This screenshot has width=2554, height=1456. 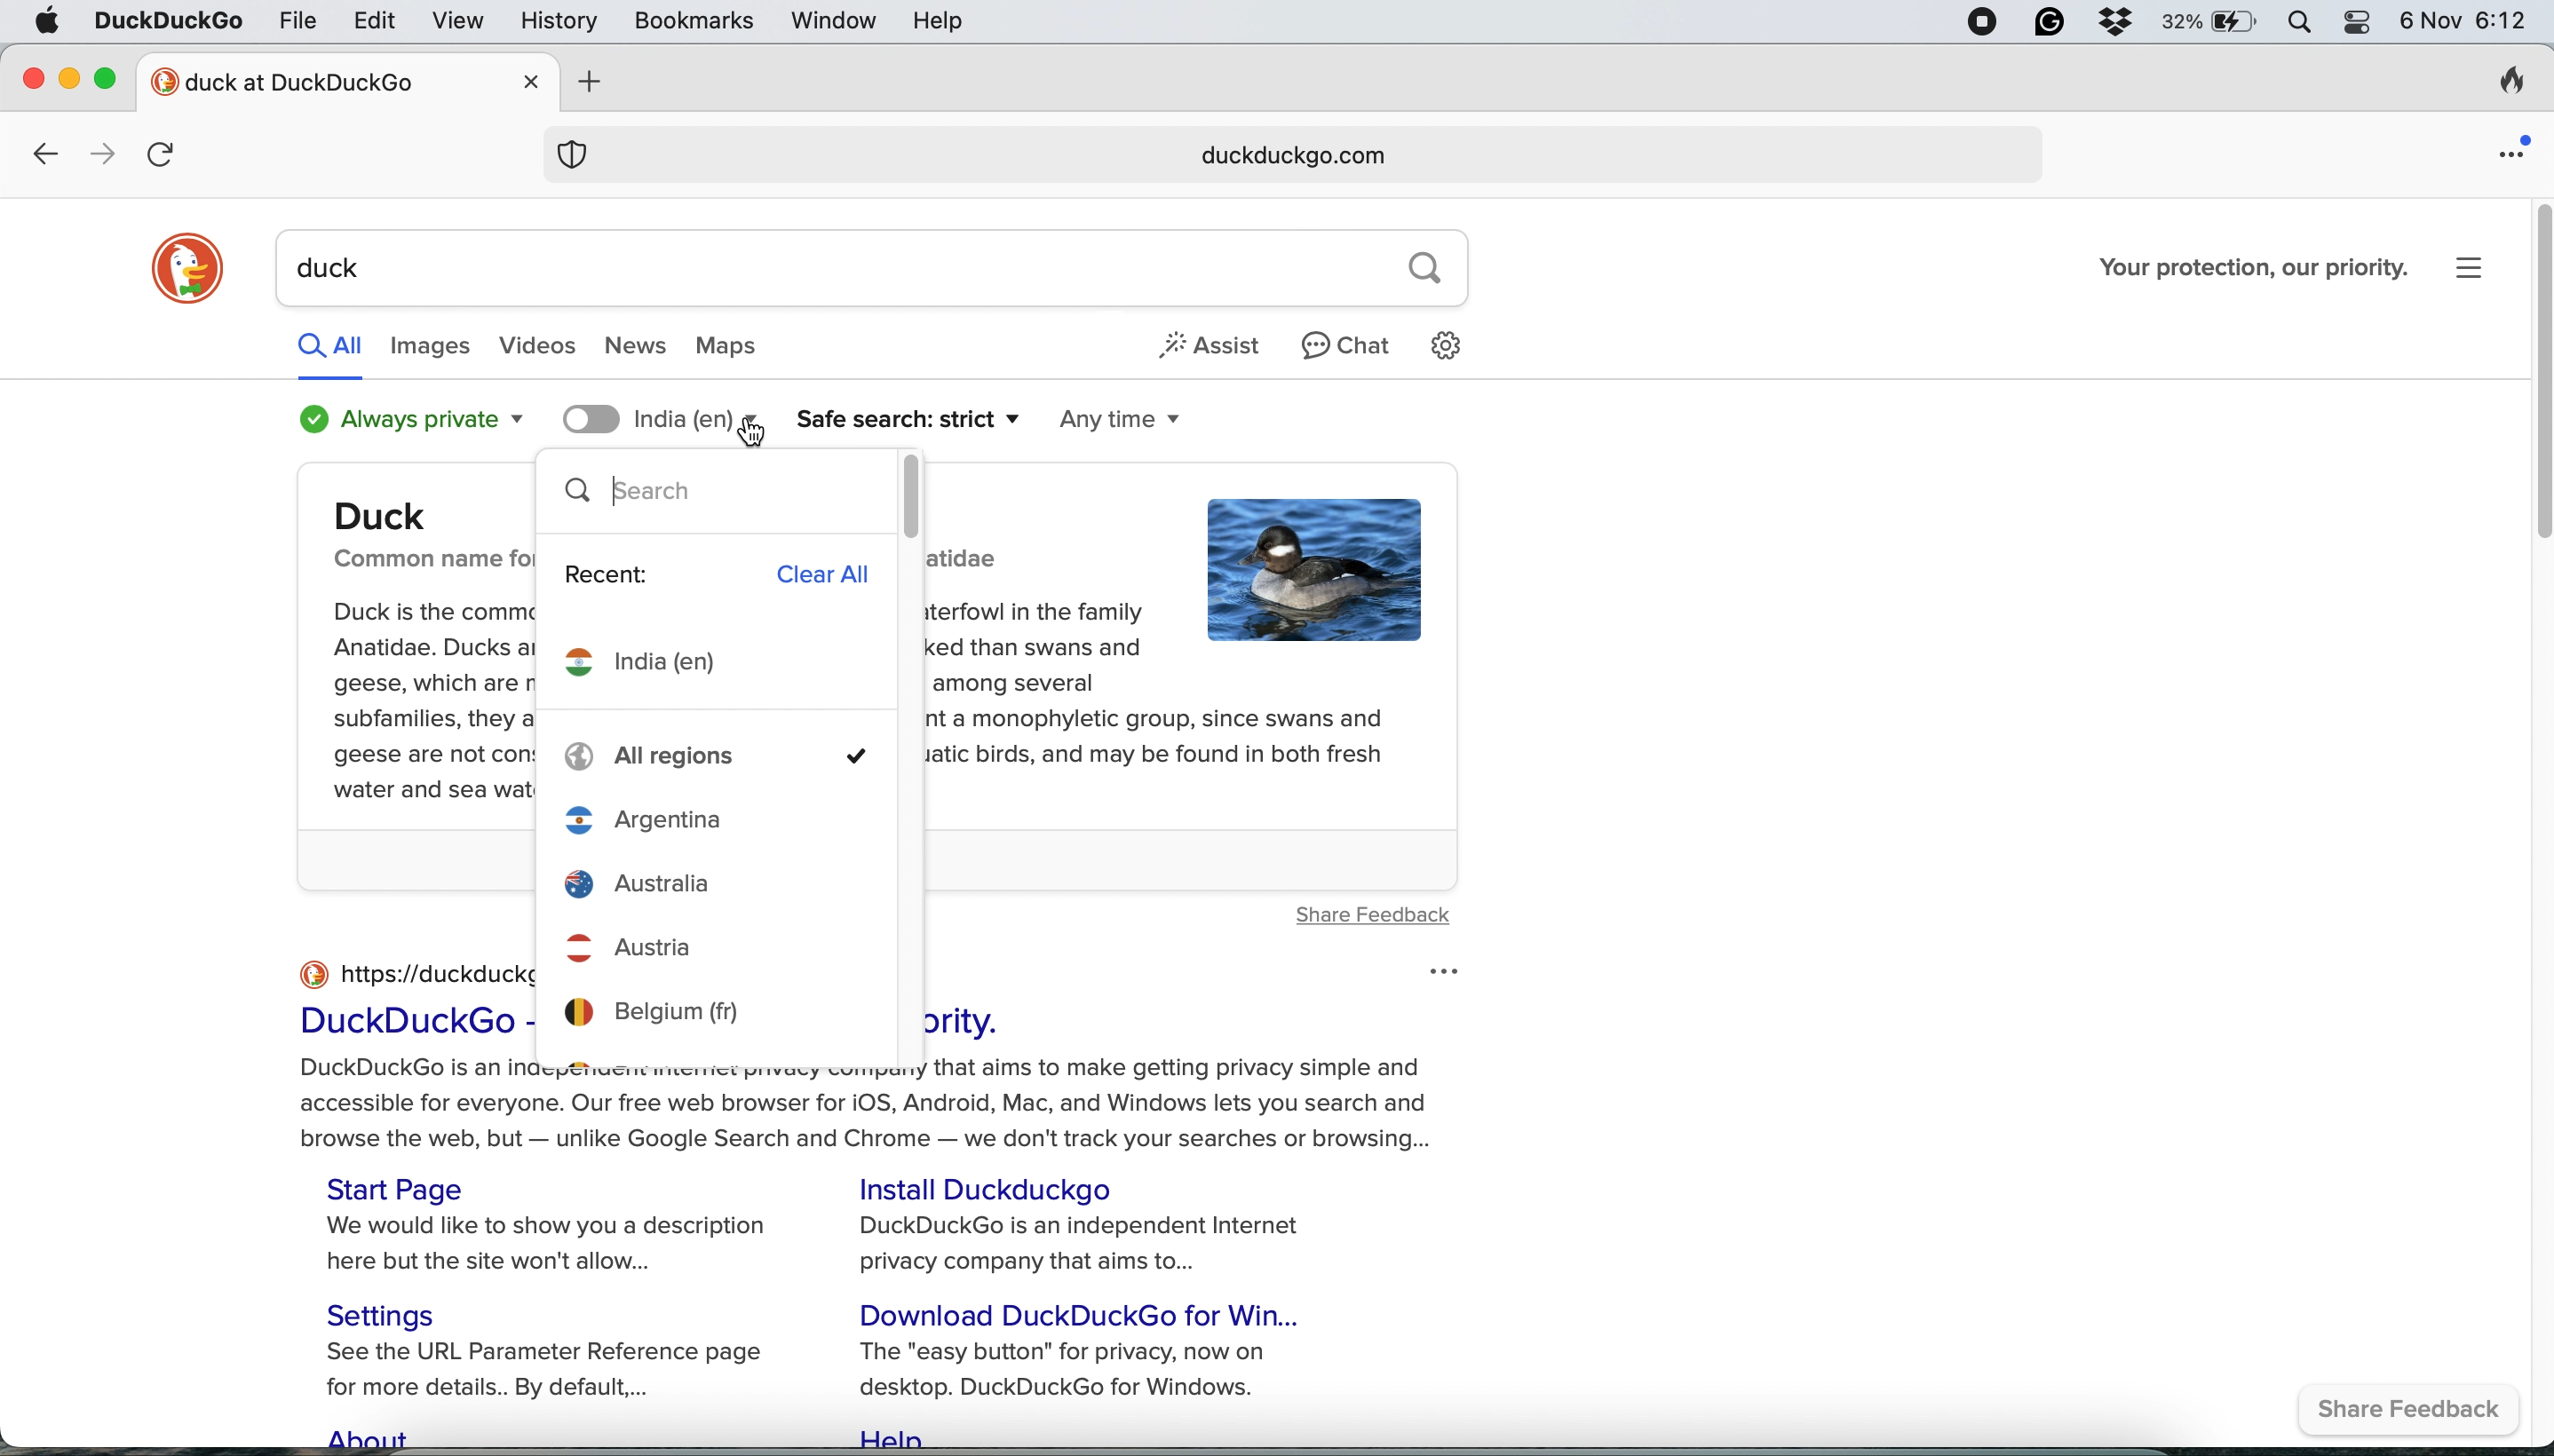 I want to click on india, so click(x=655, y=666).